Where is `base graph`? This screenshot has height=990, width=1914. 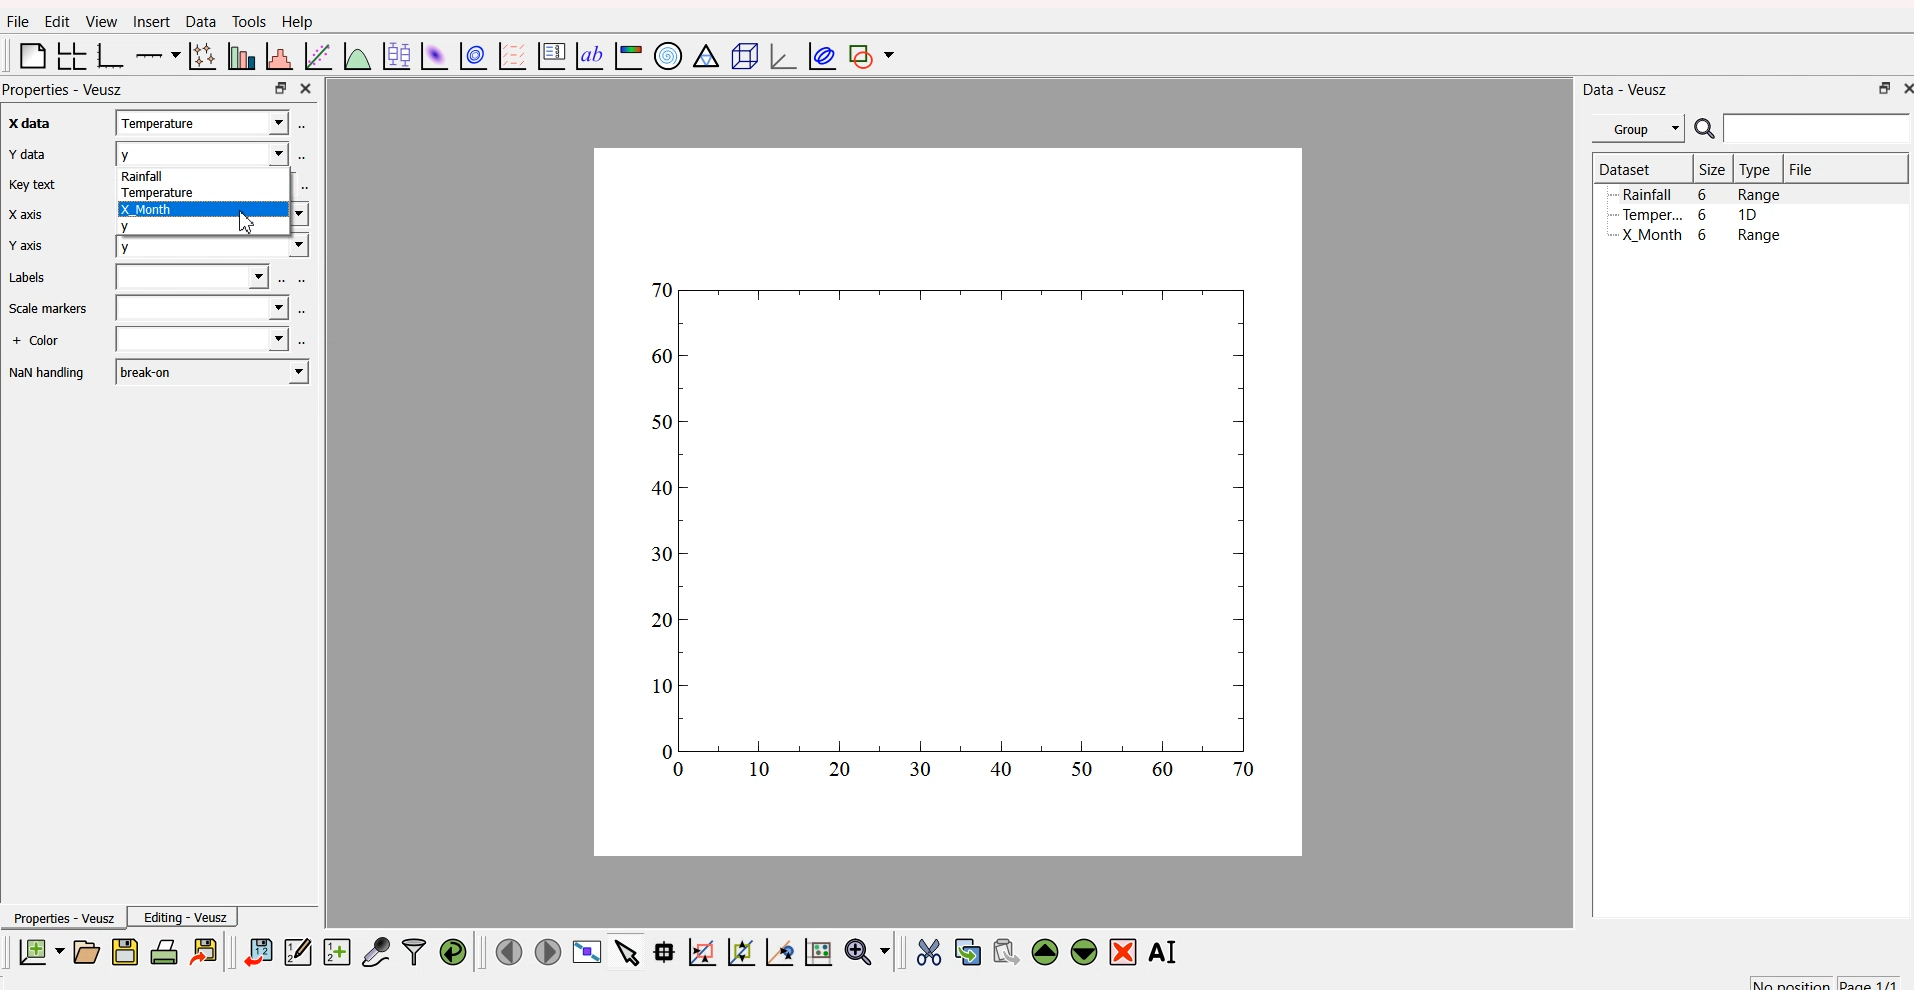
base graph is located at coordinates (111, 55).